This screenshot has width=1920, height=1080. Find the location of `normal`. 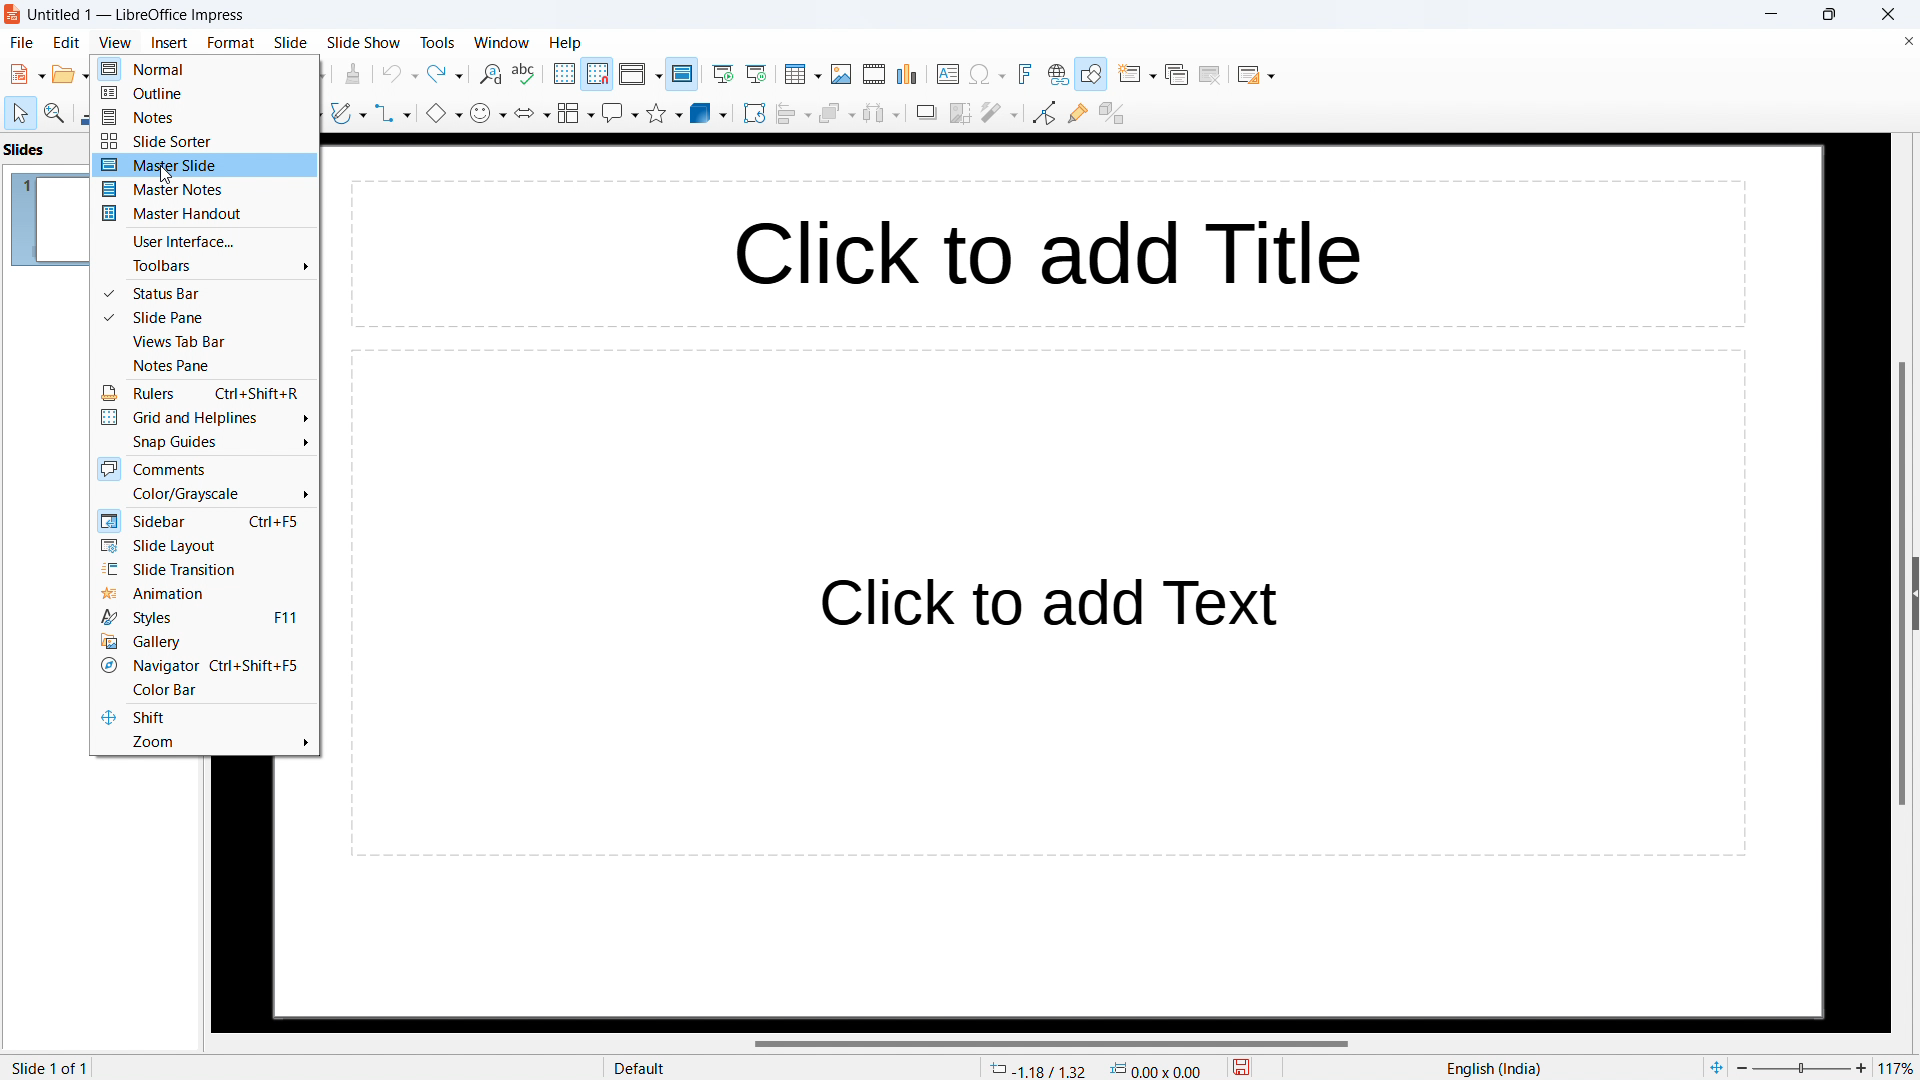

normal is located at coordinates (204, 69).